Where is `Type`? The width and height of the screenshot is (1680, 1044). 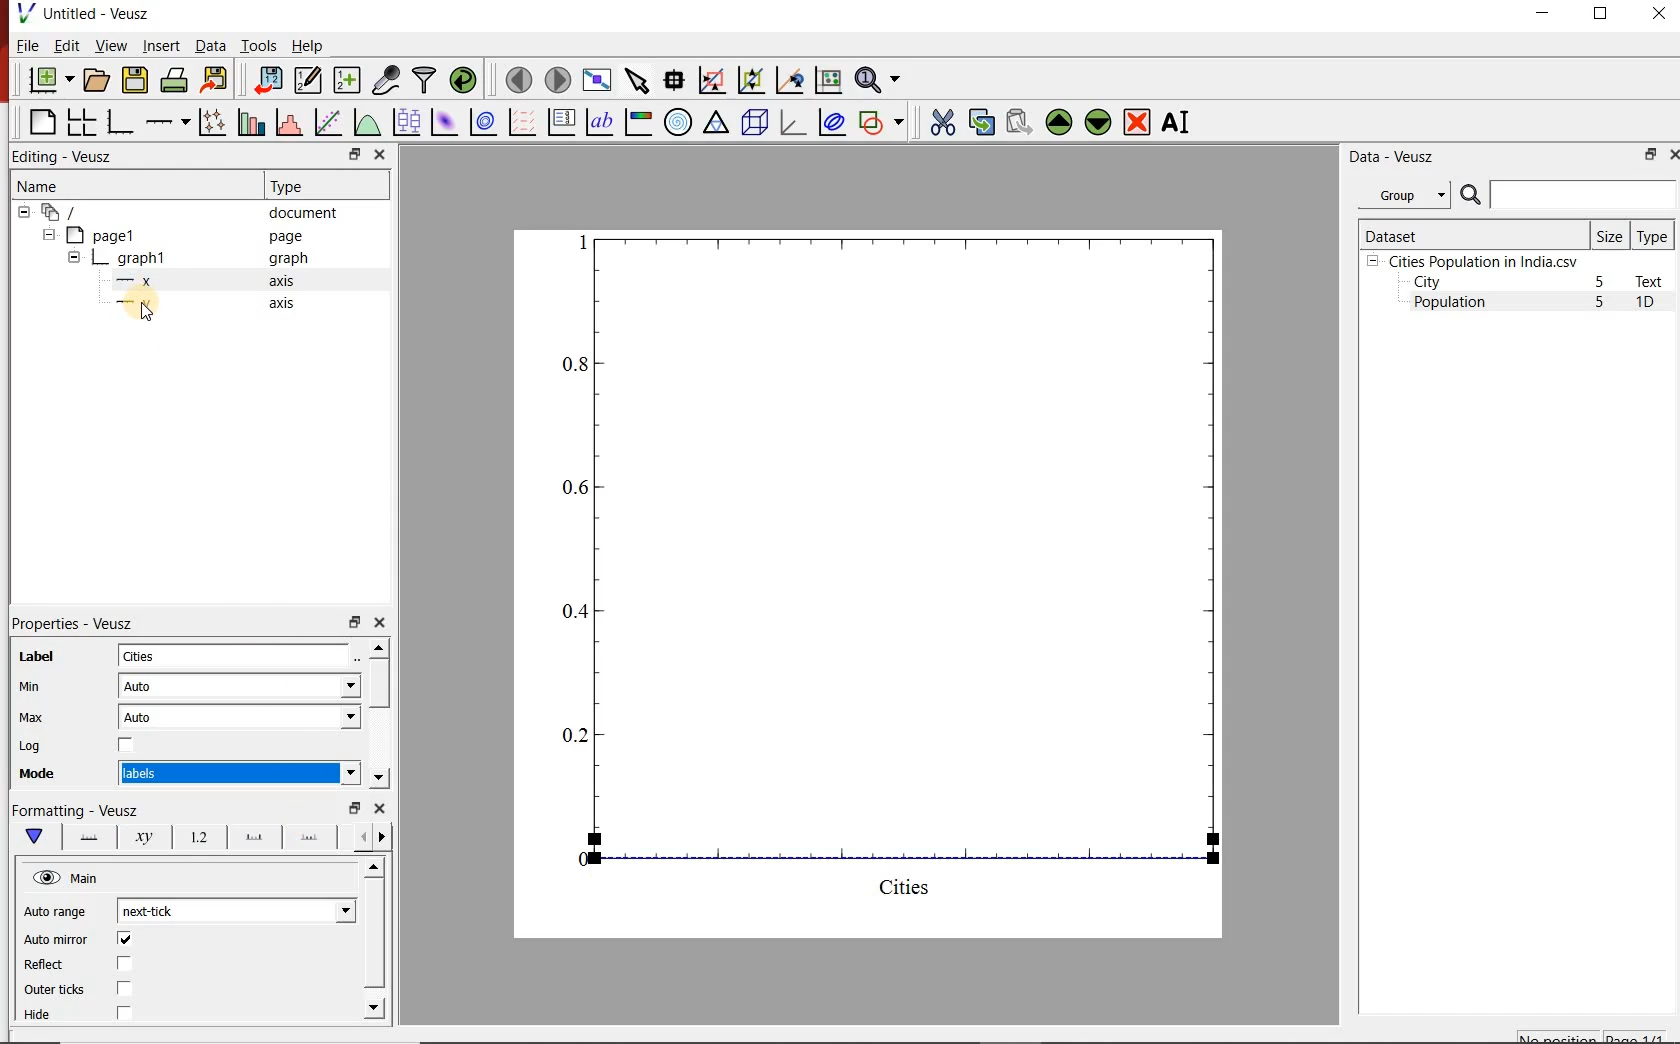
Type is located at coordinates (324, 186).